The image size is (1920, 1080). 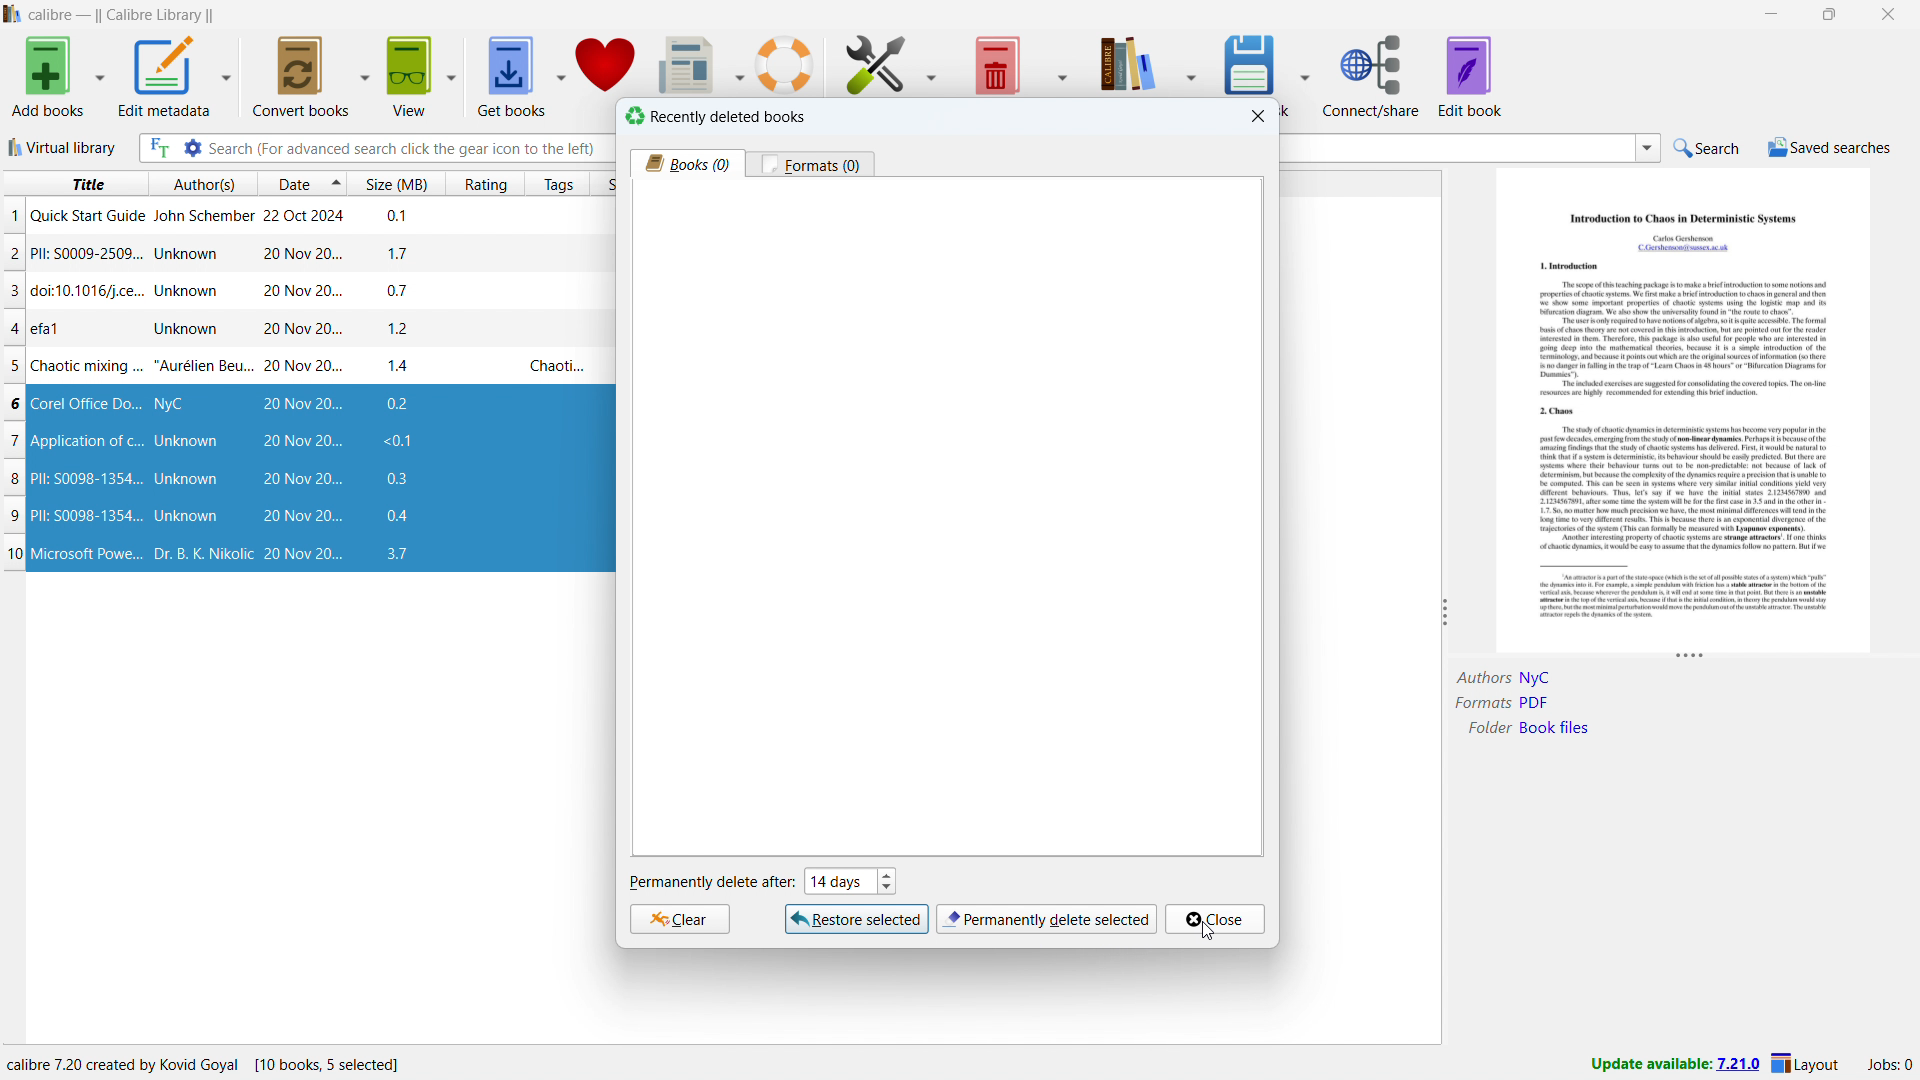 I want to click on preferences, so click(x=877, y=63).